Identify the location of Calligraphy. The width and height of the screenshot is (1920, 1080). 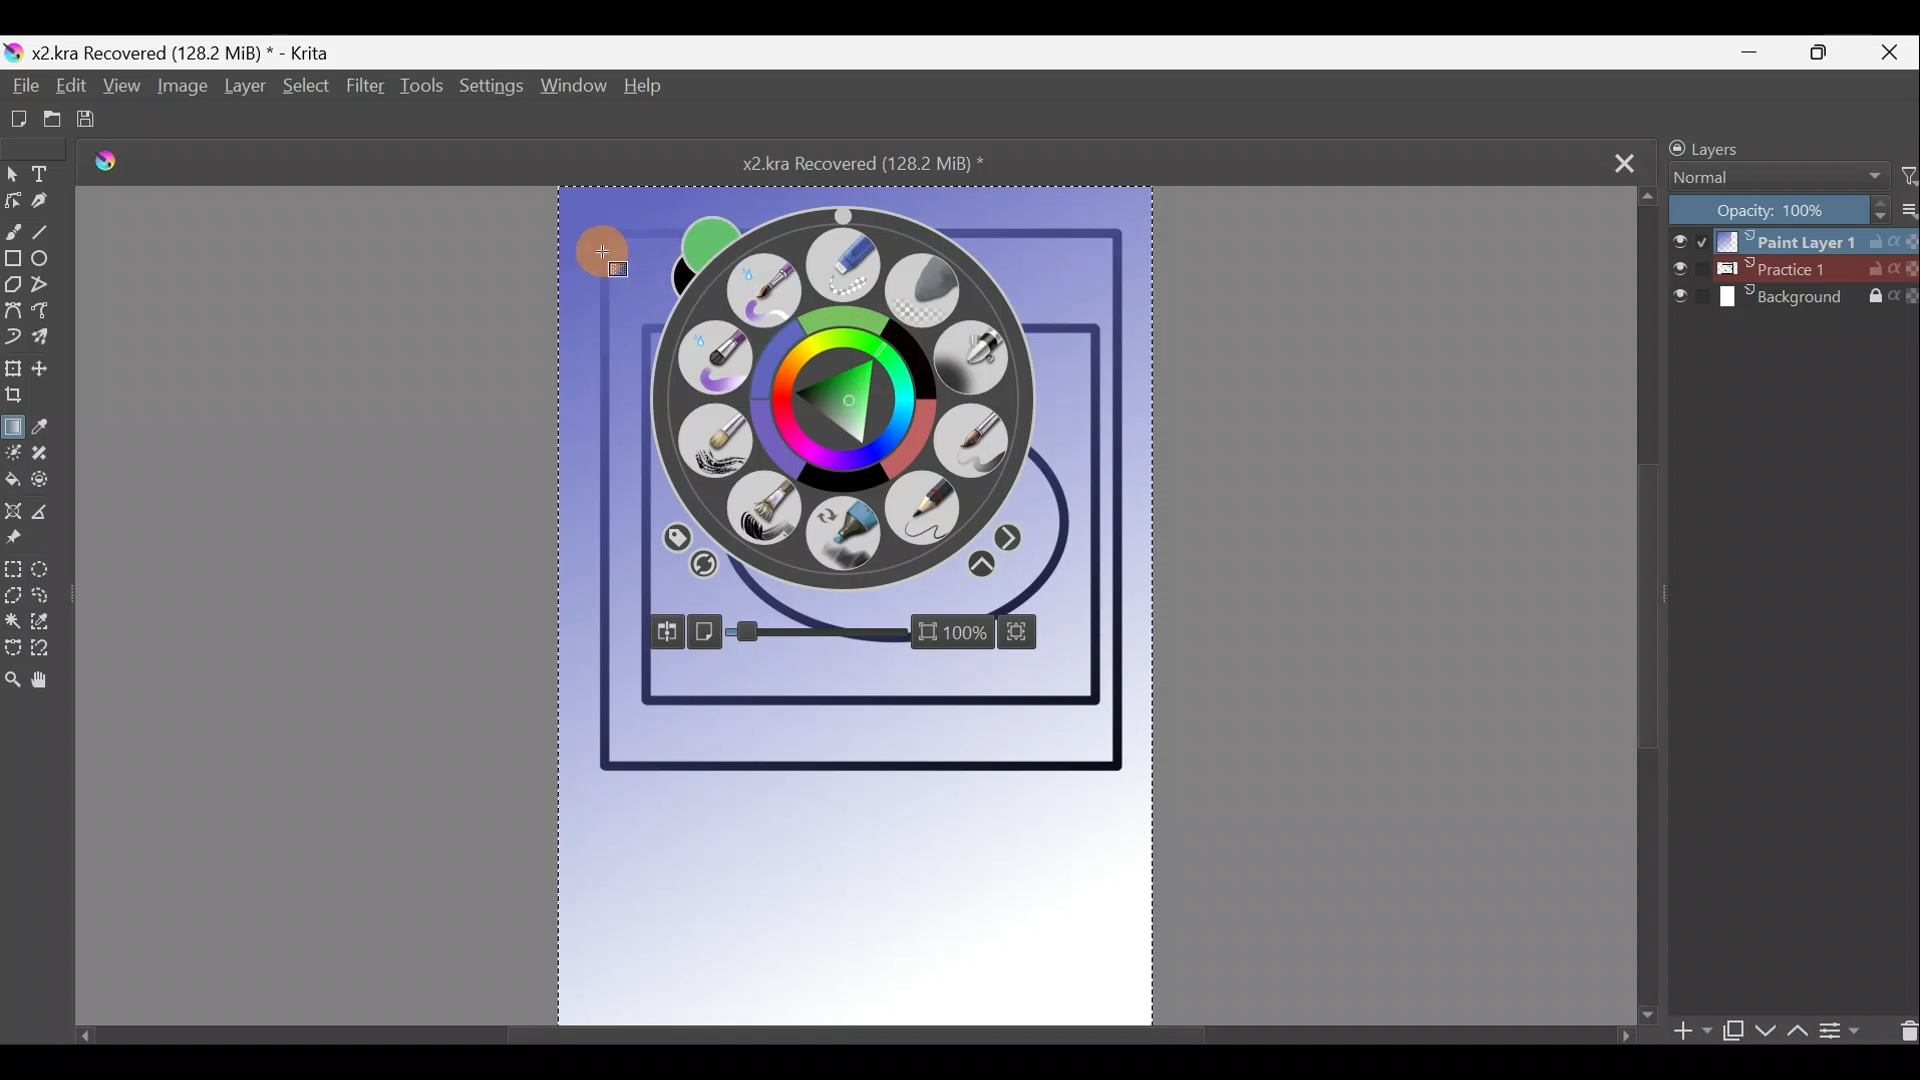
(40, 207).